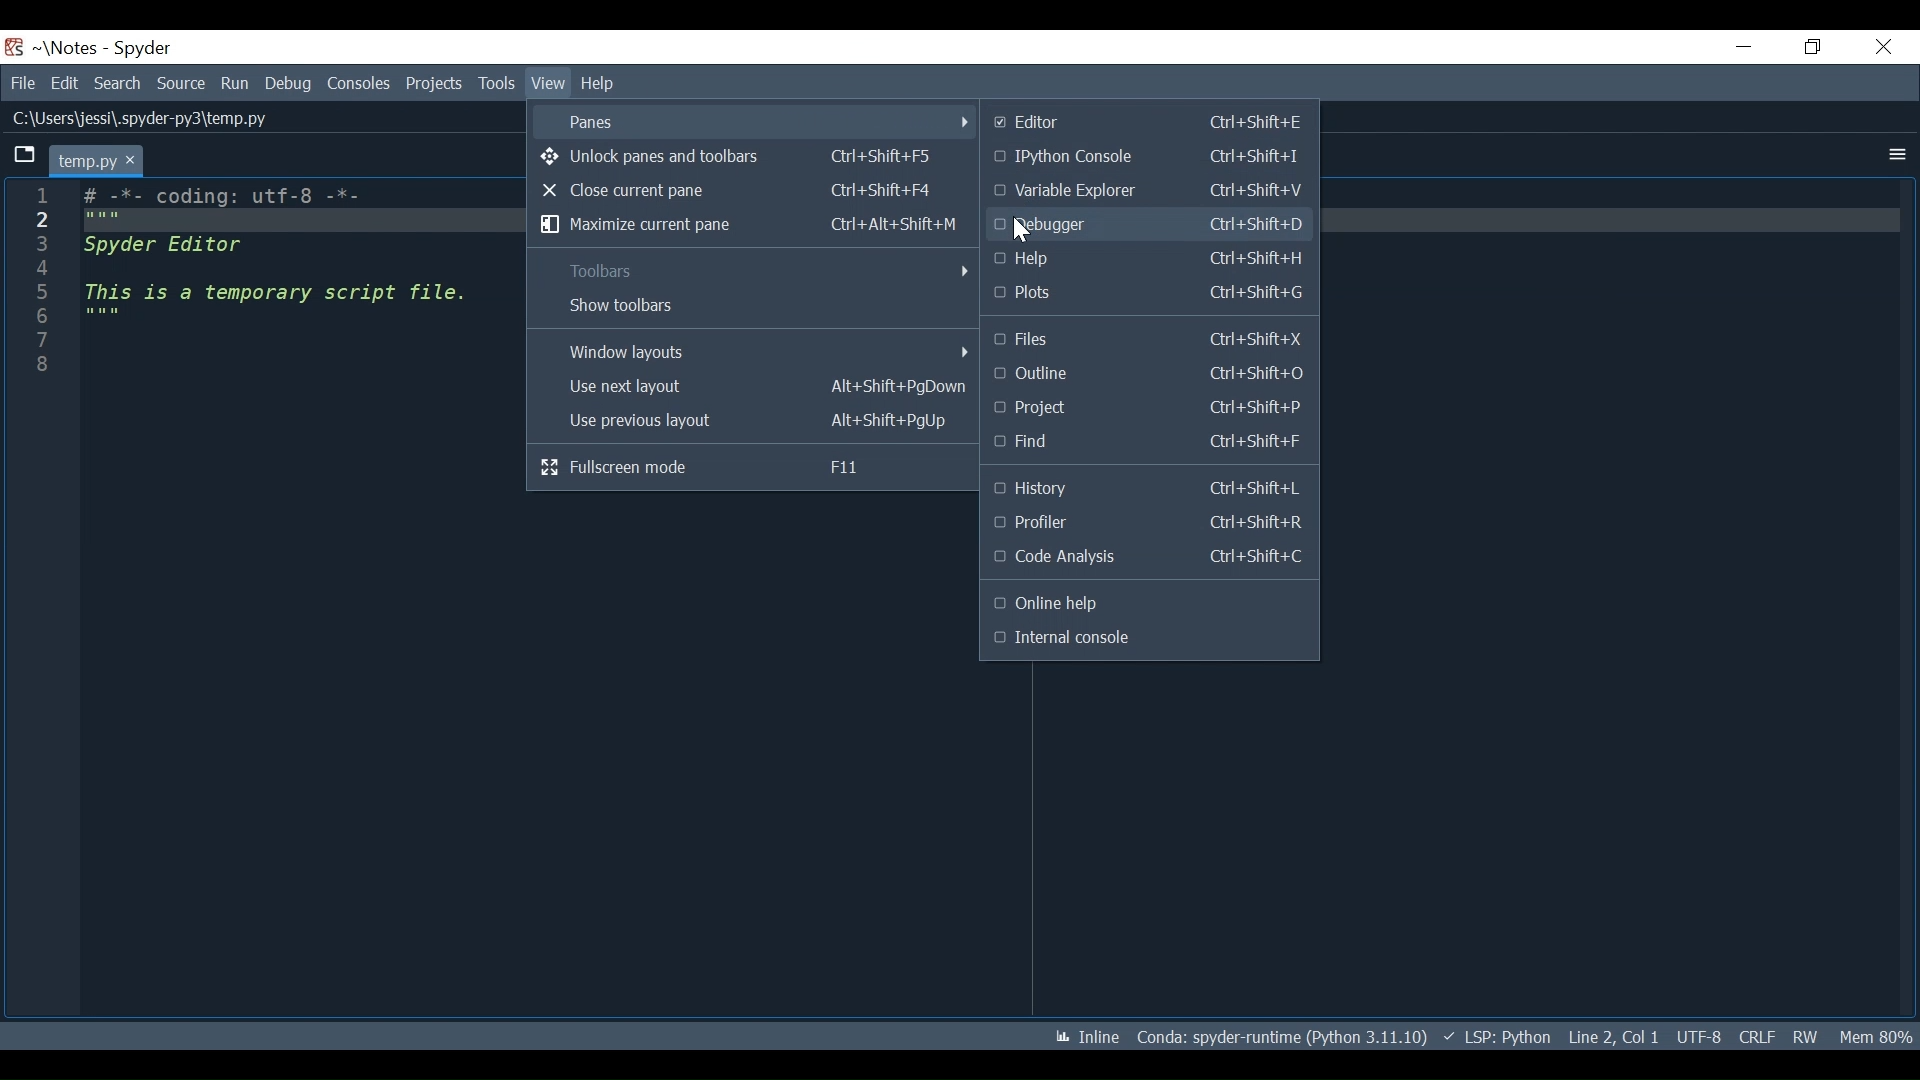 This screenshot has width=1920, height=1080. I want to click on Close current pane, so click(739, 192).